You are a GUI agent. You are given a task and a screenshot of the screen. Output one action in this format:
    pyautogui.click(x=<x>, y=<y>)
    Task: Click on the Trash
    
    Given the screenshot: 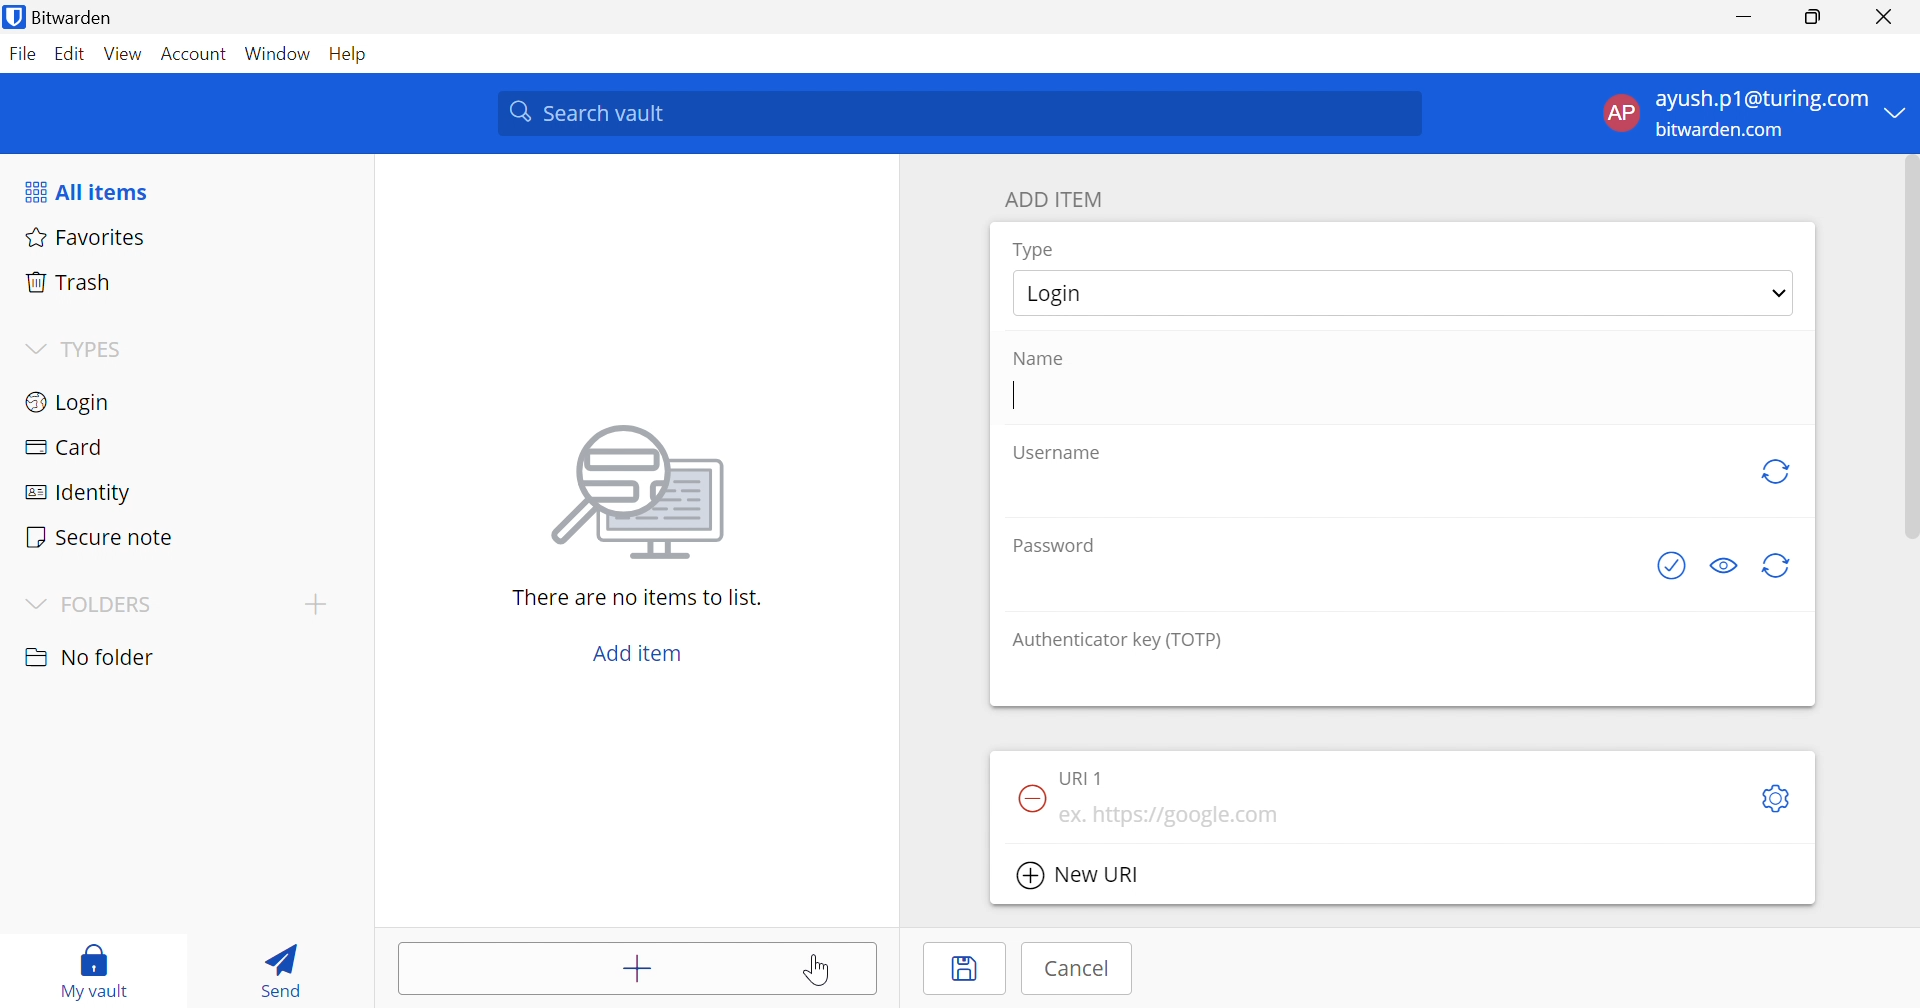 What is the action you would take?
    pyautogui.click(x=70, y=280)
    